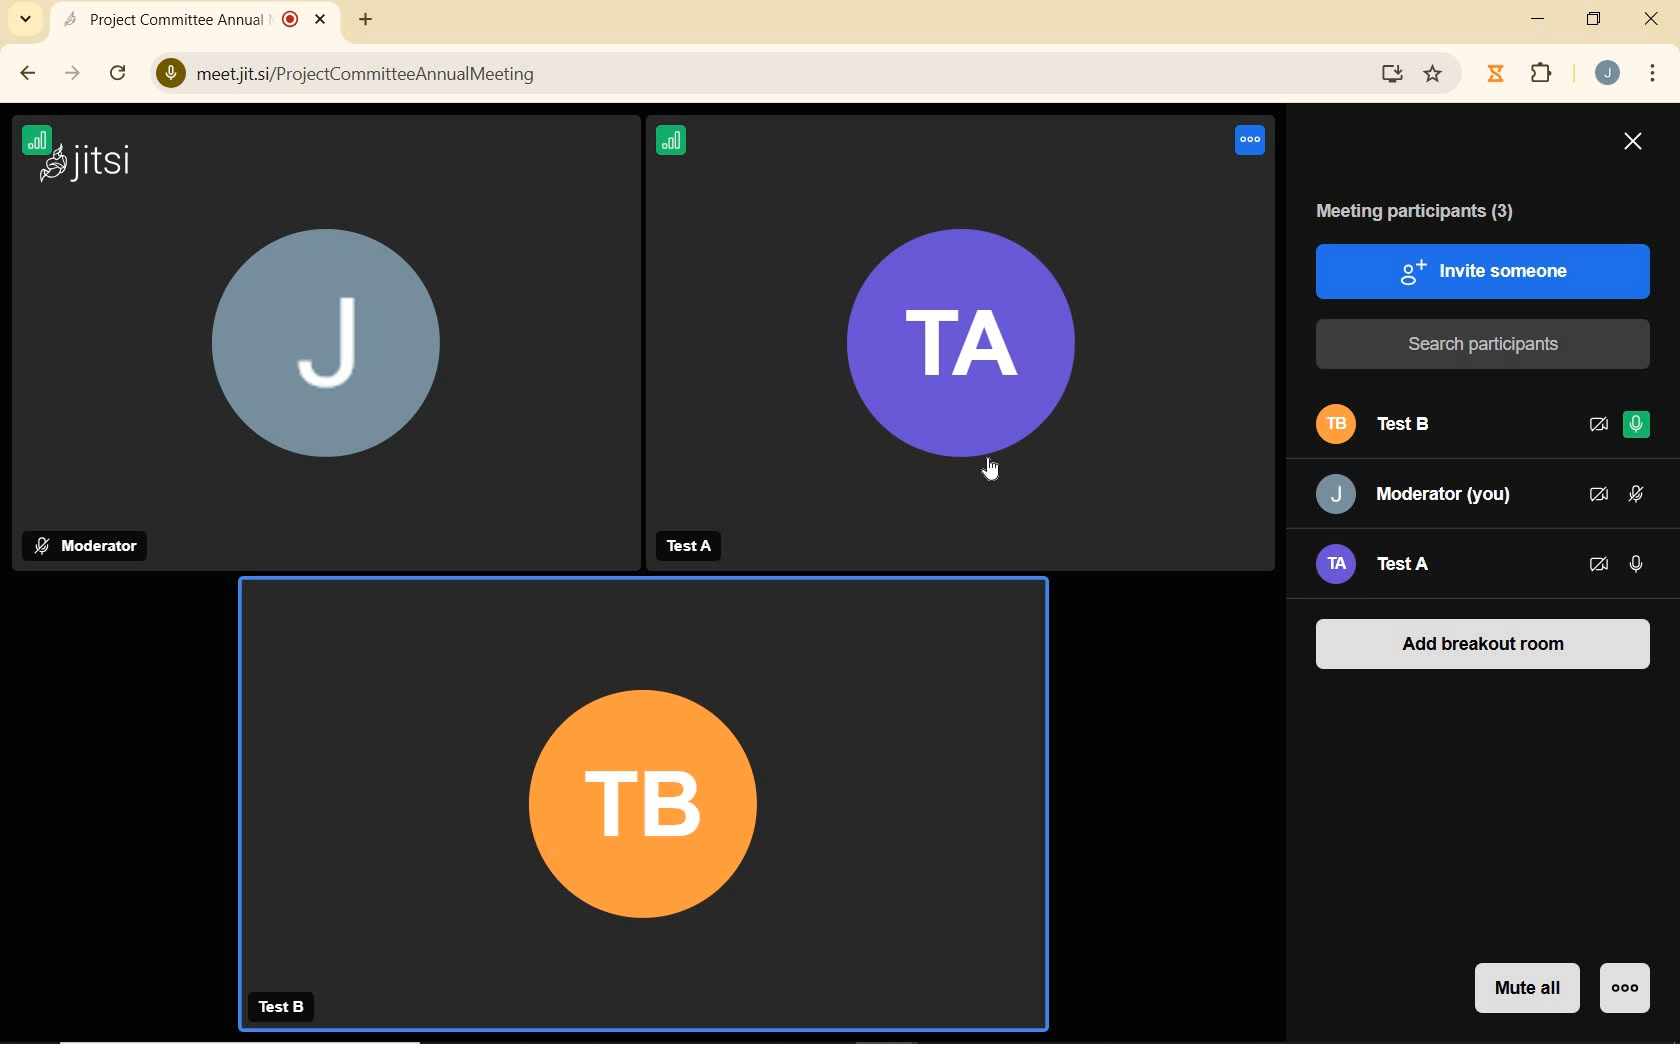 Image resolution: width=1680 pixels, height=1044 pixels. What do you see at coordinates (1638, 565) in the screenshot?
I see `MICROPHONE` at bounding box center [1638, 565].